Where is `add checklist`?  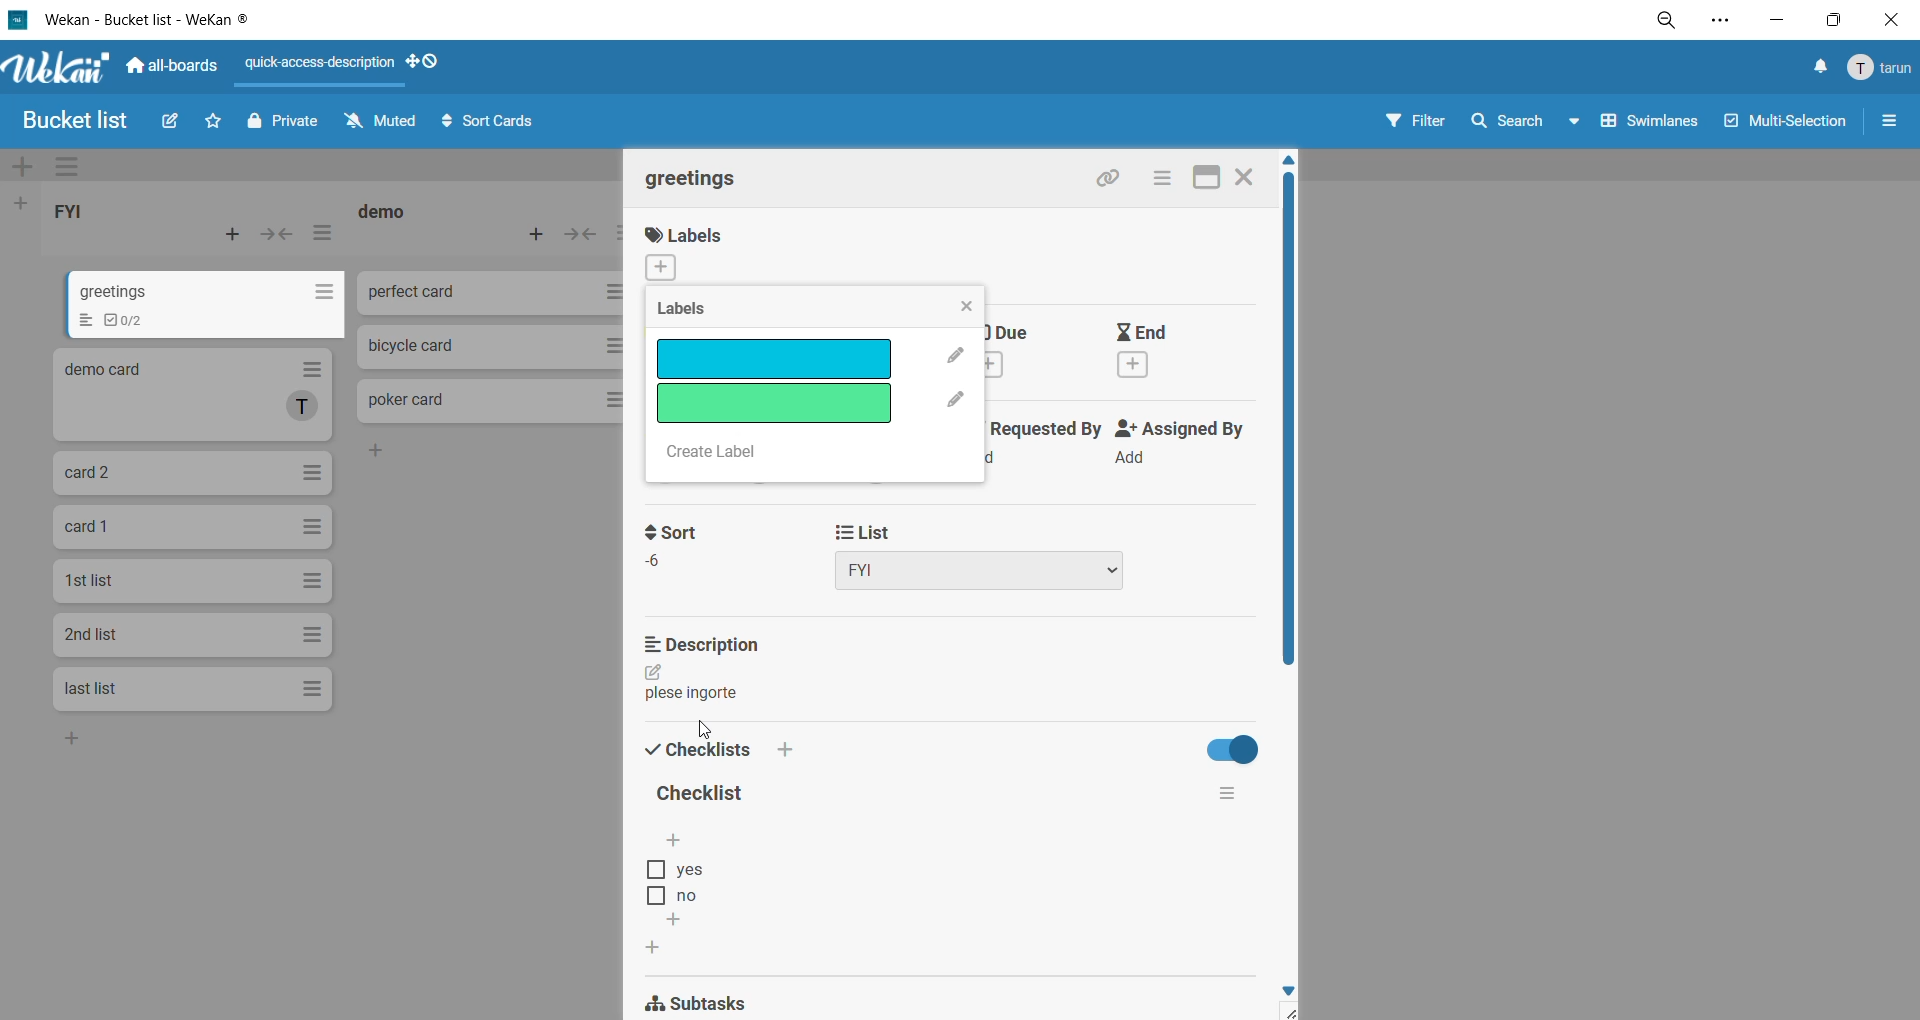 add checklist is located at coordinates (654, 952).